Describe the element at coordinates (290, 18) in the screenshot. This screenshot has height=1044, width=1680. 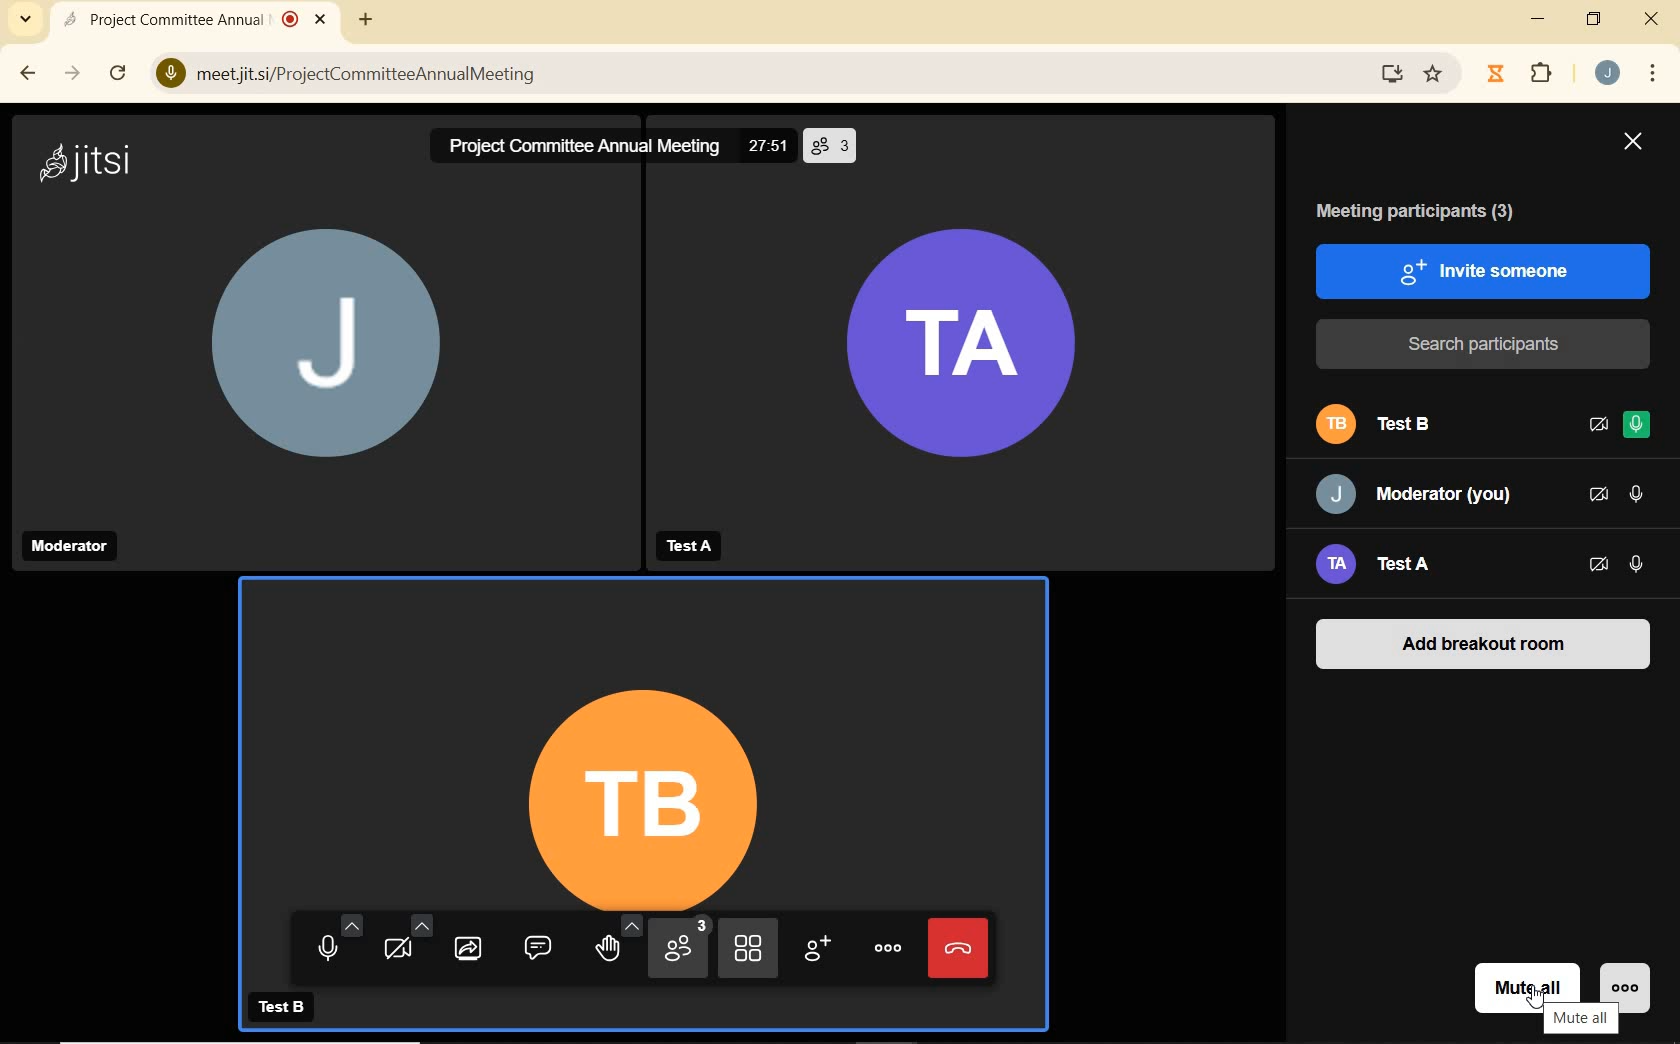
I see `recording` at that location.